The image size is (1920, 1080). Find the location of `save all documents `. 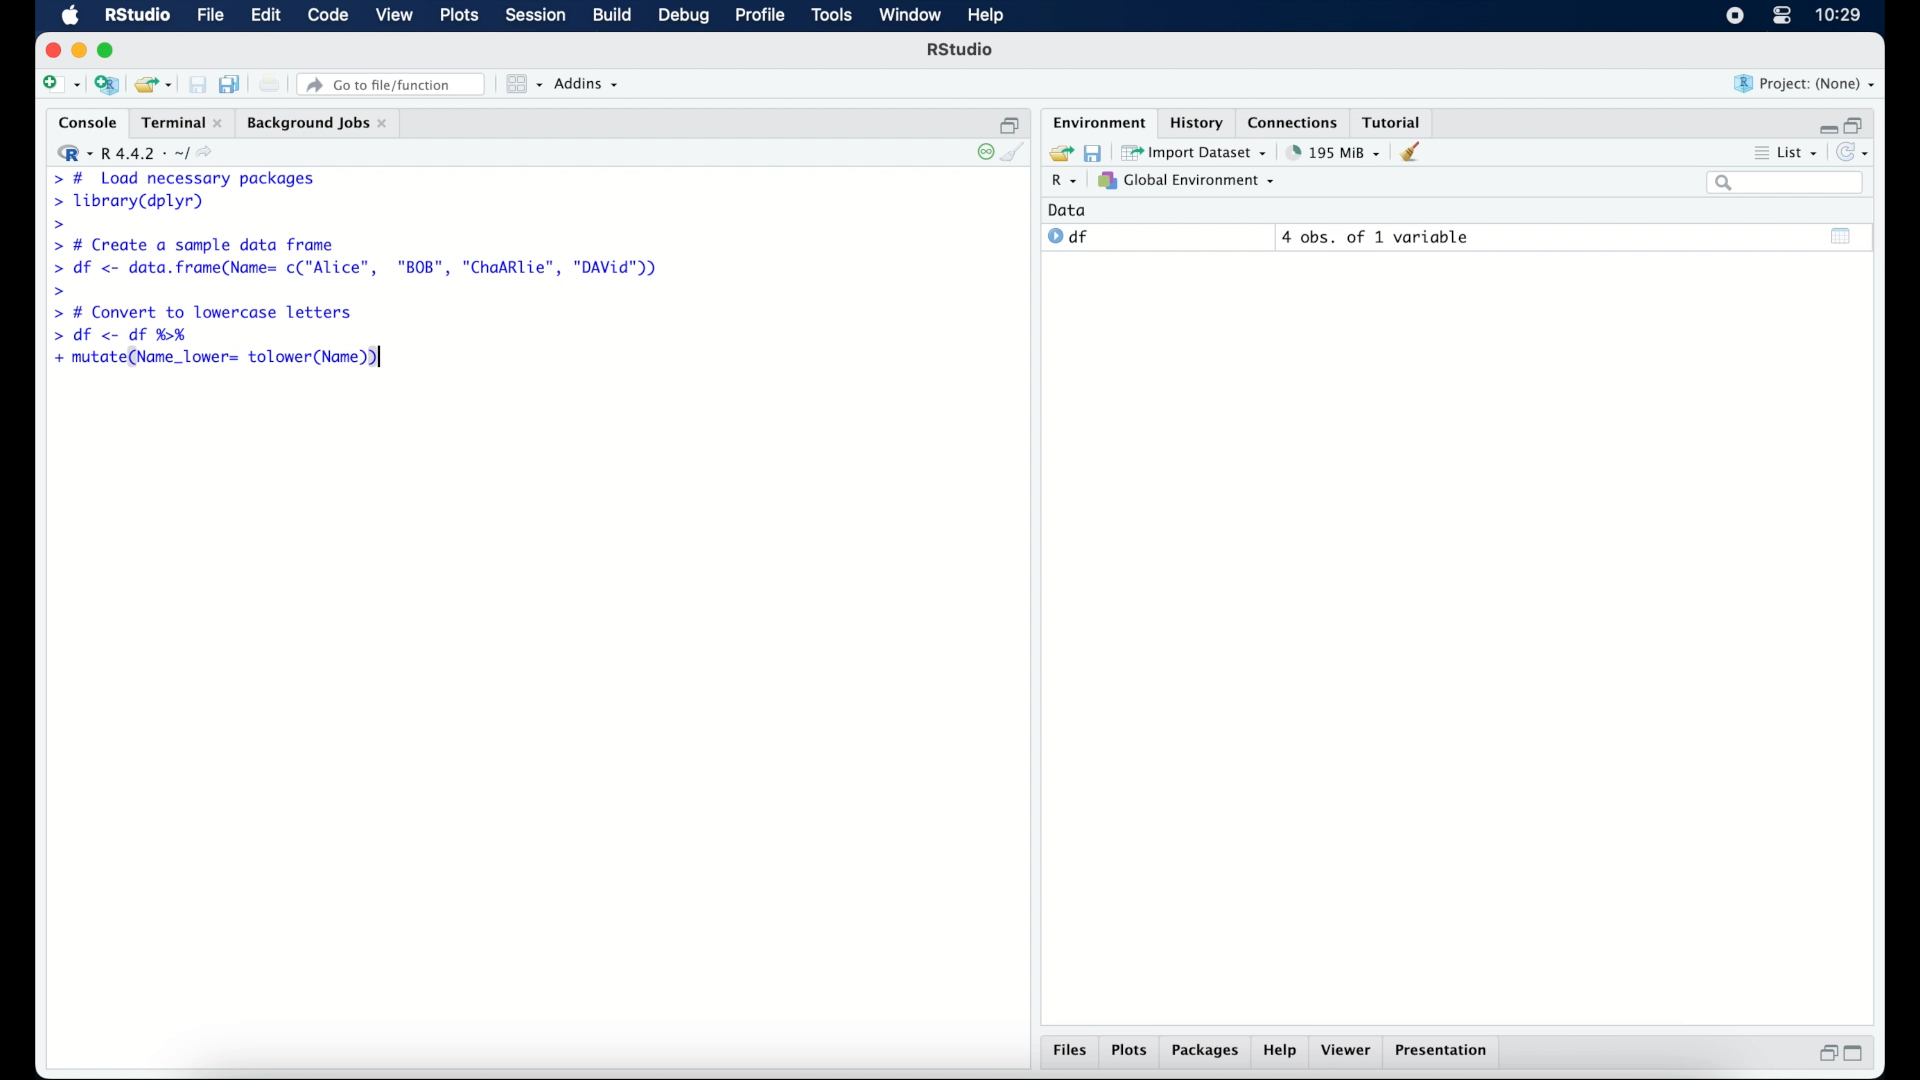

save all documents  is located at coordinates (232, 83).